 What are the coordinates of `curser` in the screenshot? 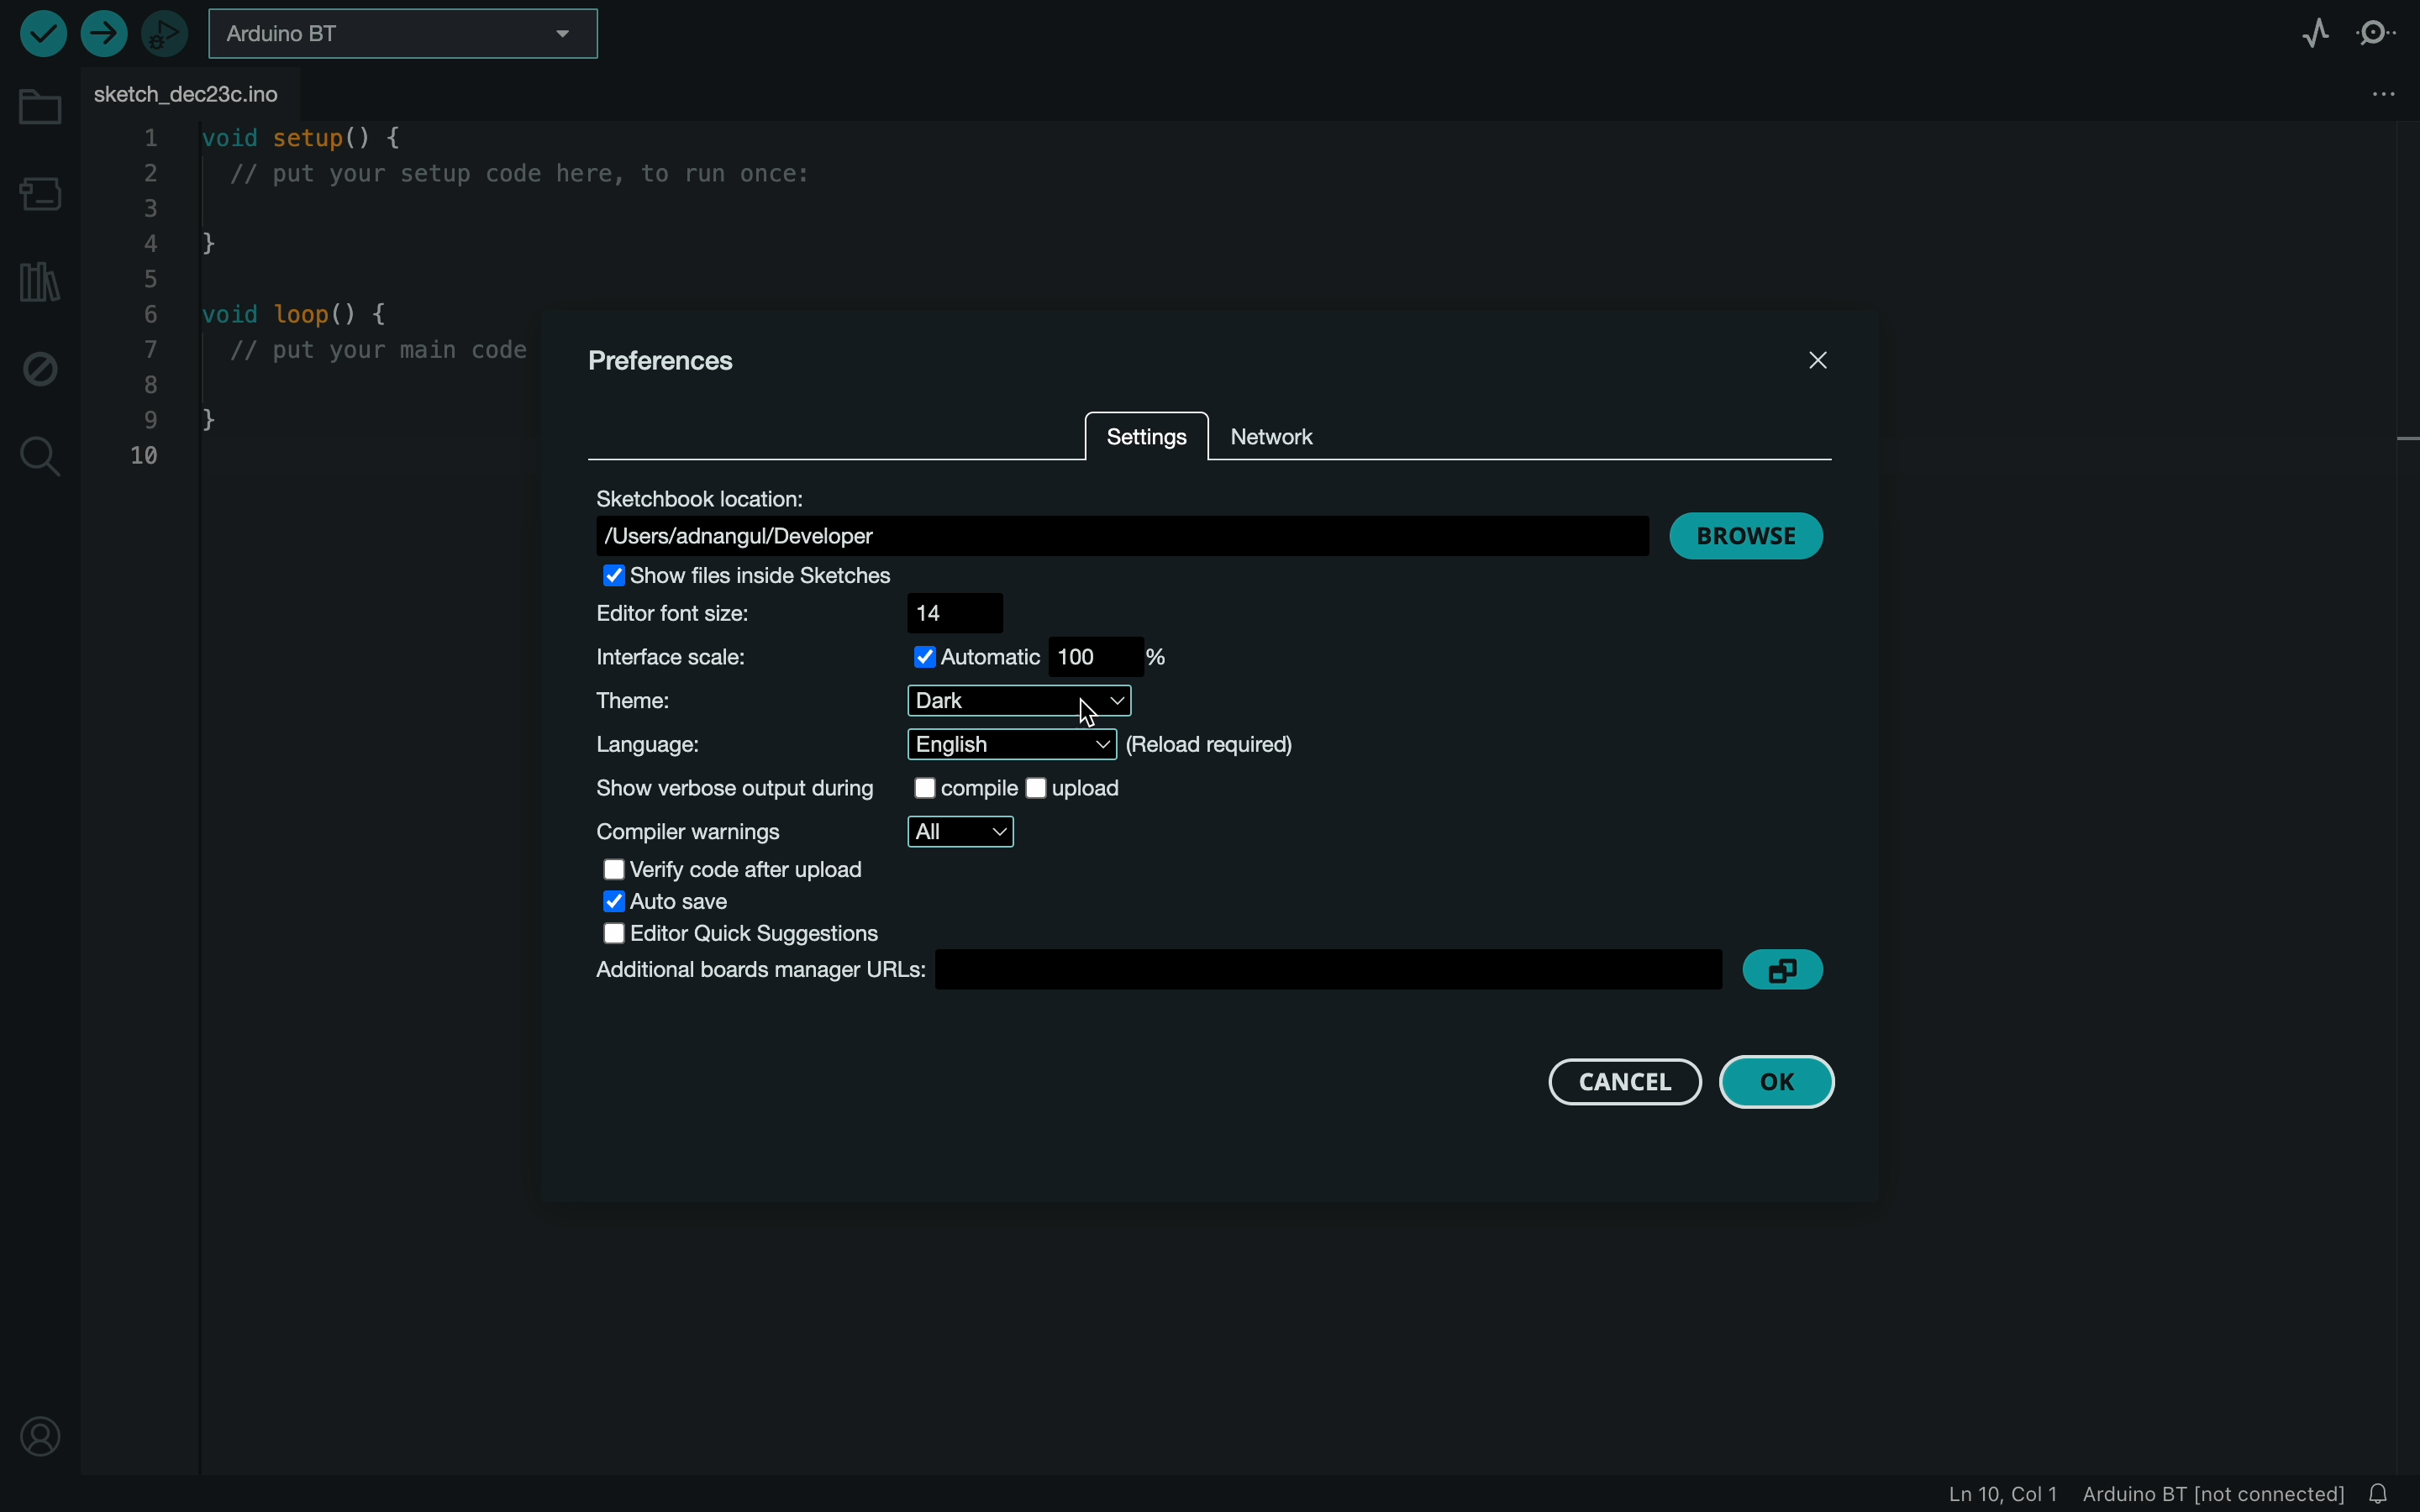 It's located at (1079, 717).